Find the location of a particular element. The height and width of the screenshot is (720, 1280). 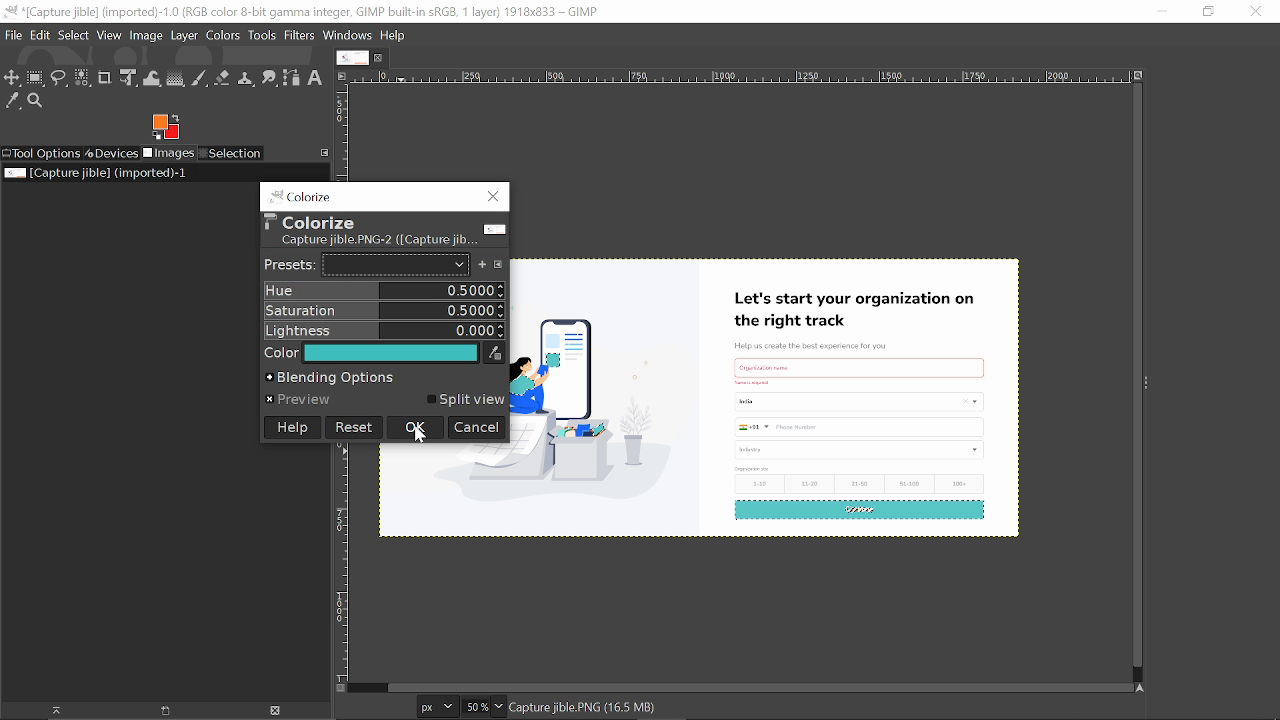

navigate this window is located at coordinates (1144, 687).